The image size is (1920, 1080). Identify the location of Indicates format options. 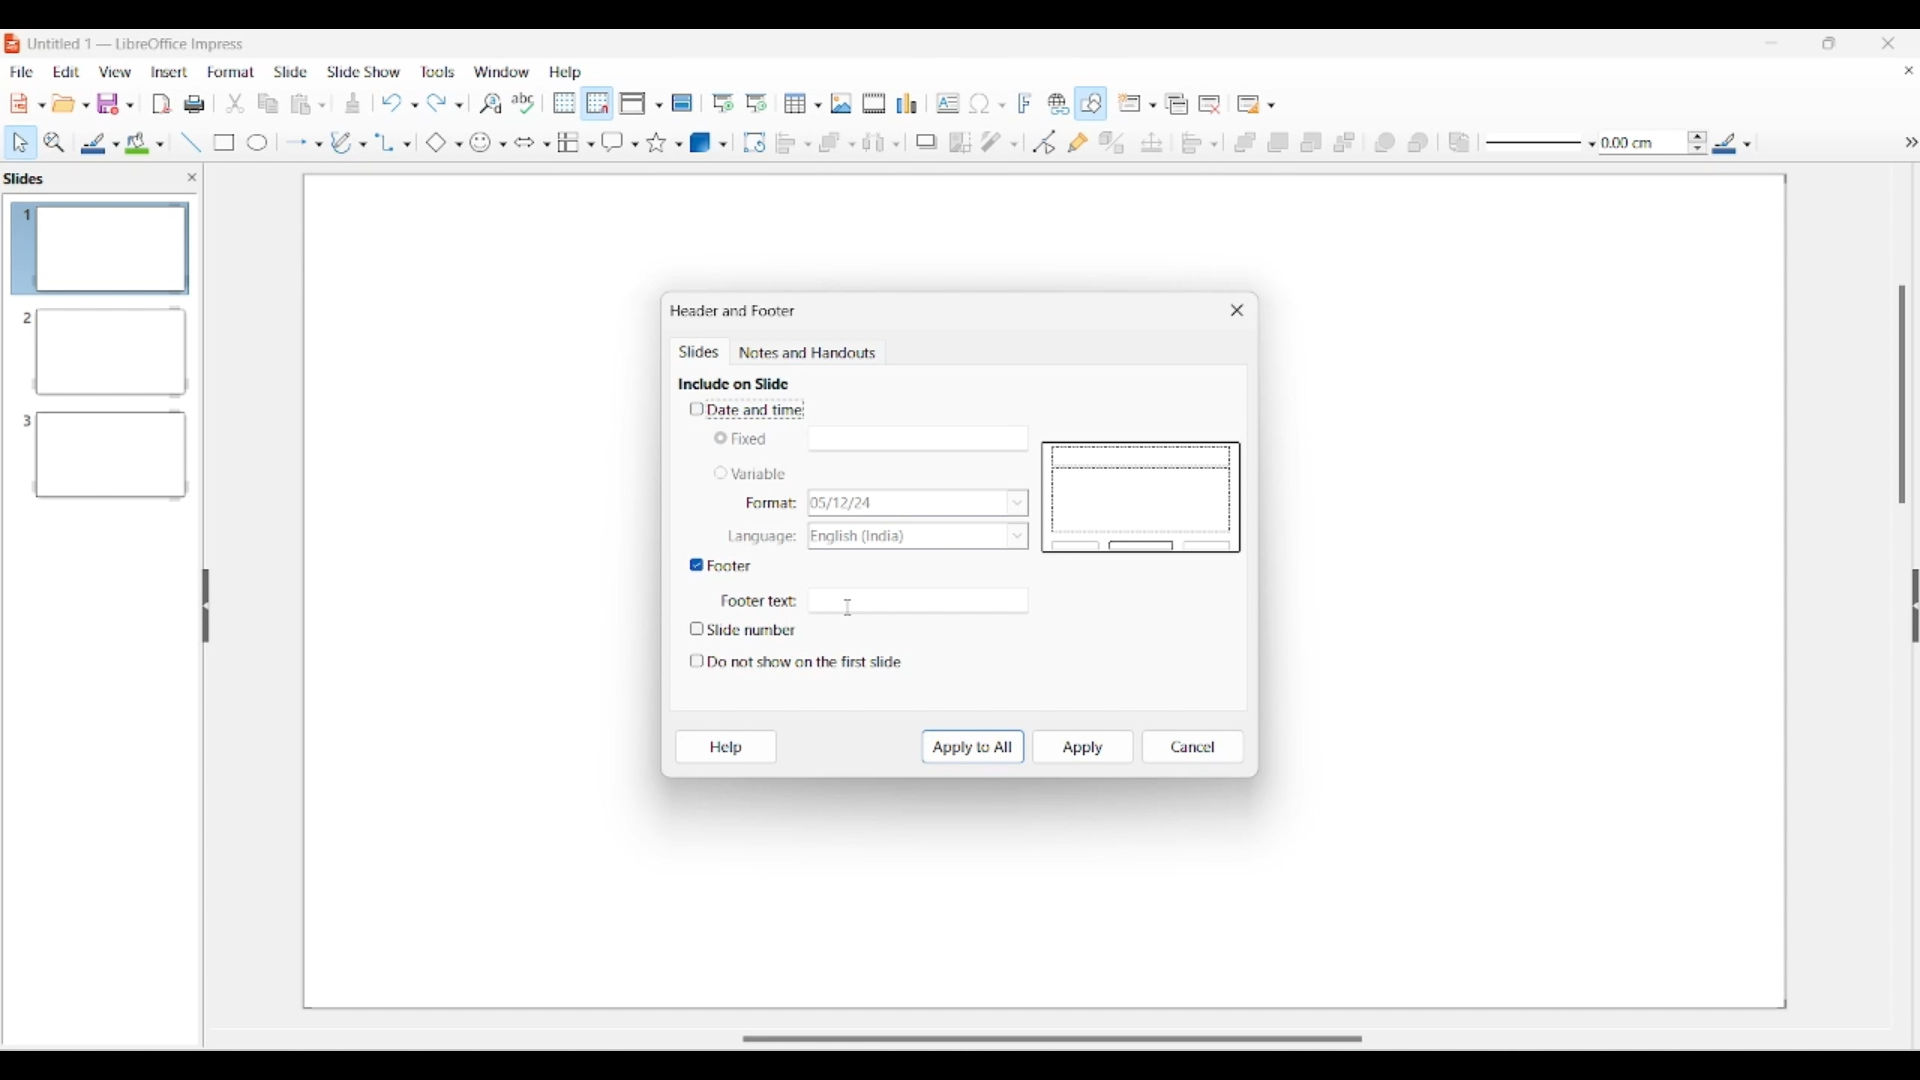
(771, 503).